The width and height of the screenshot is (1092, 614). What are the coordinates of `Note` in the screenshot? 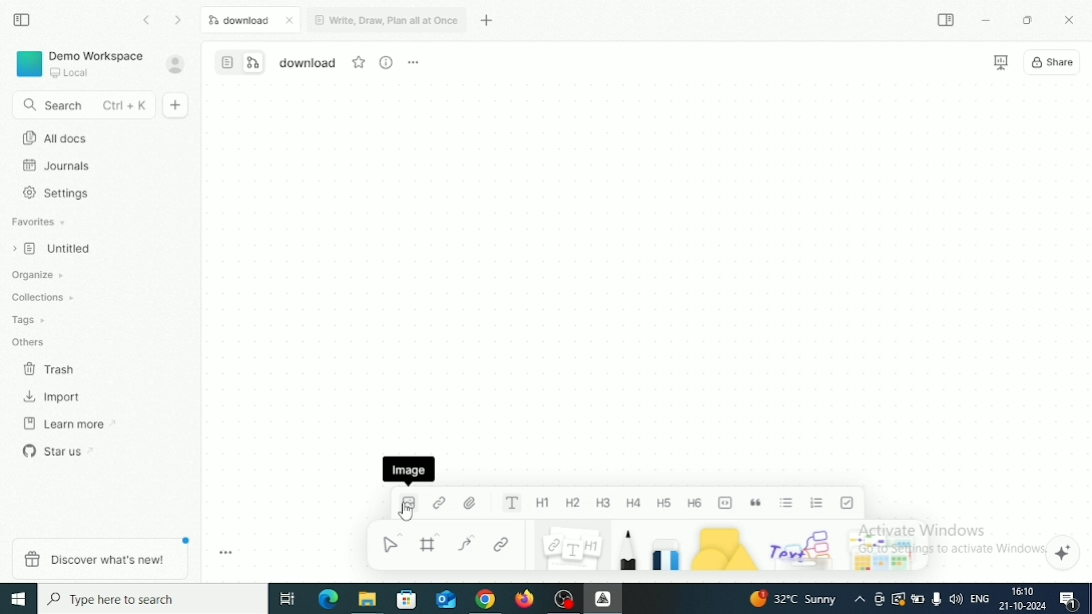 It's located at (571, 547).